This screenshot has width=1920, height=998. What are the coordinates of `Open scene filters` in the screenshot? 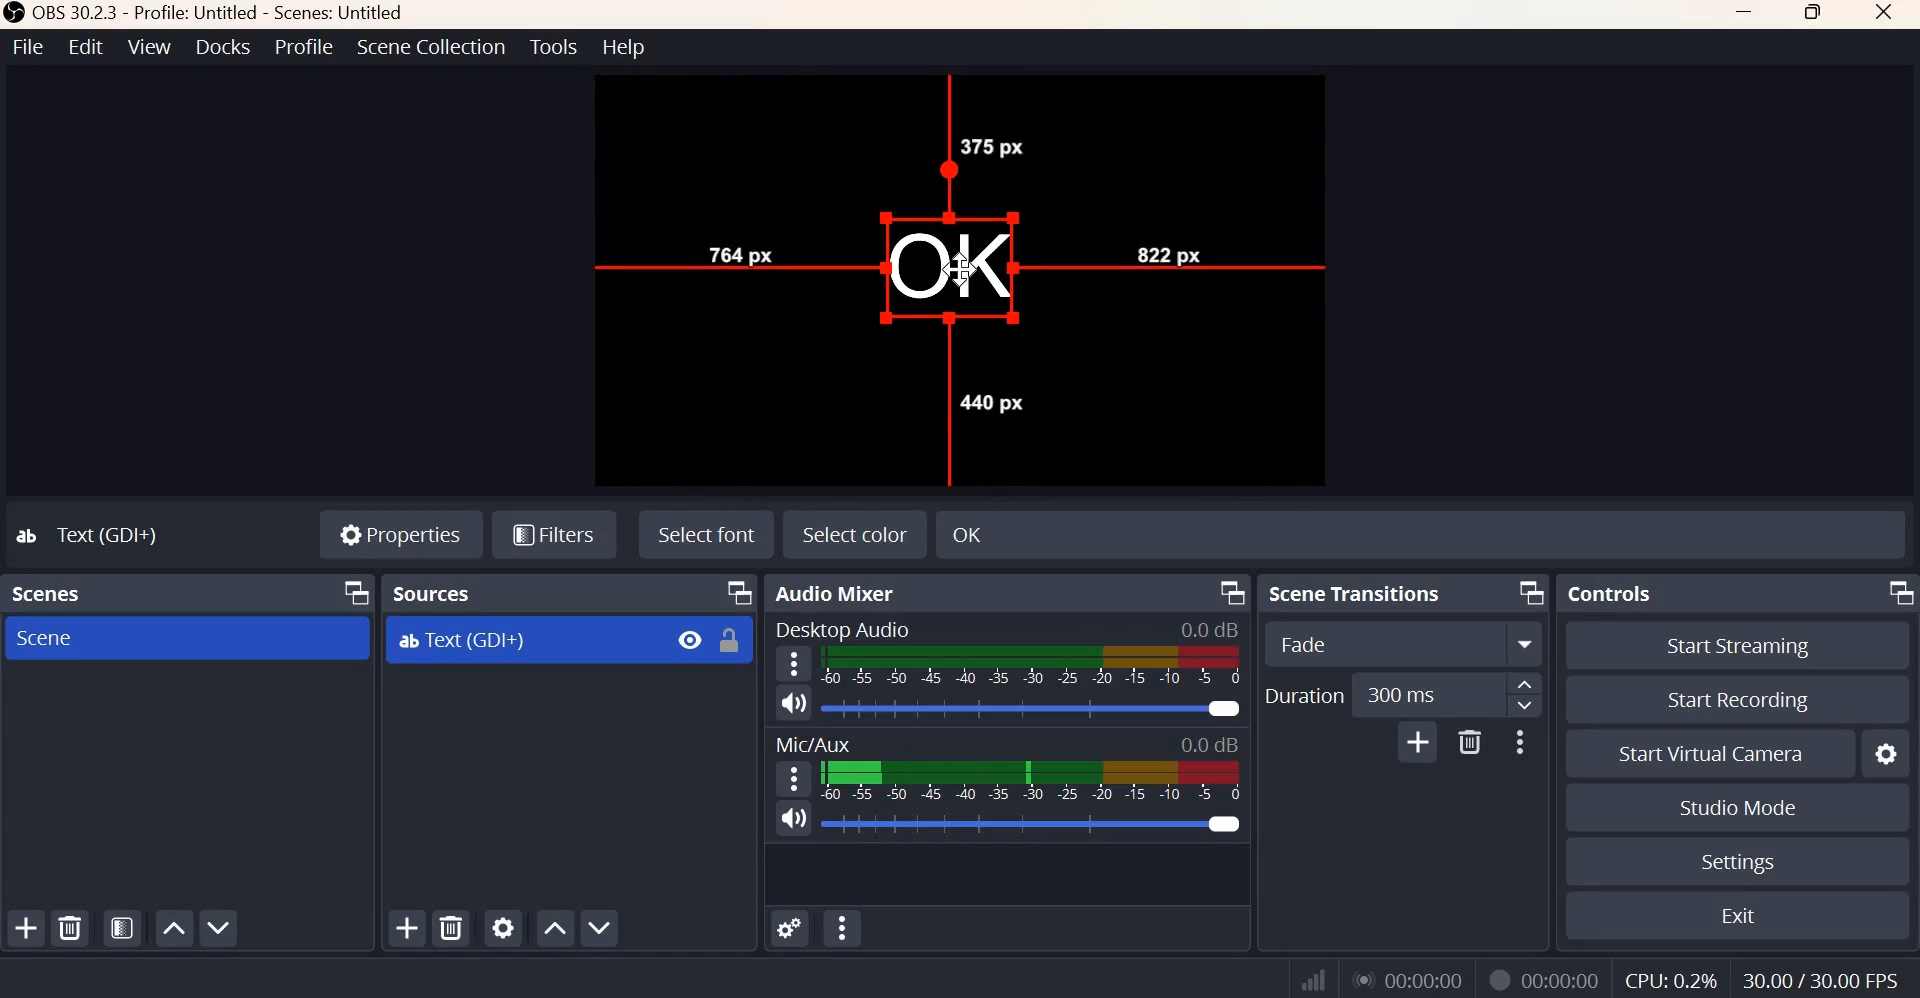 It's located at (121, 927).